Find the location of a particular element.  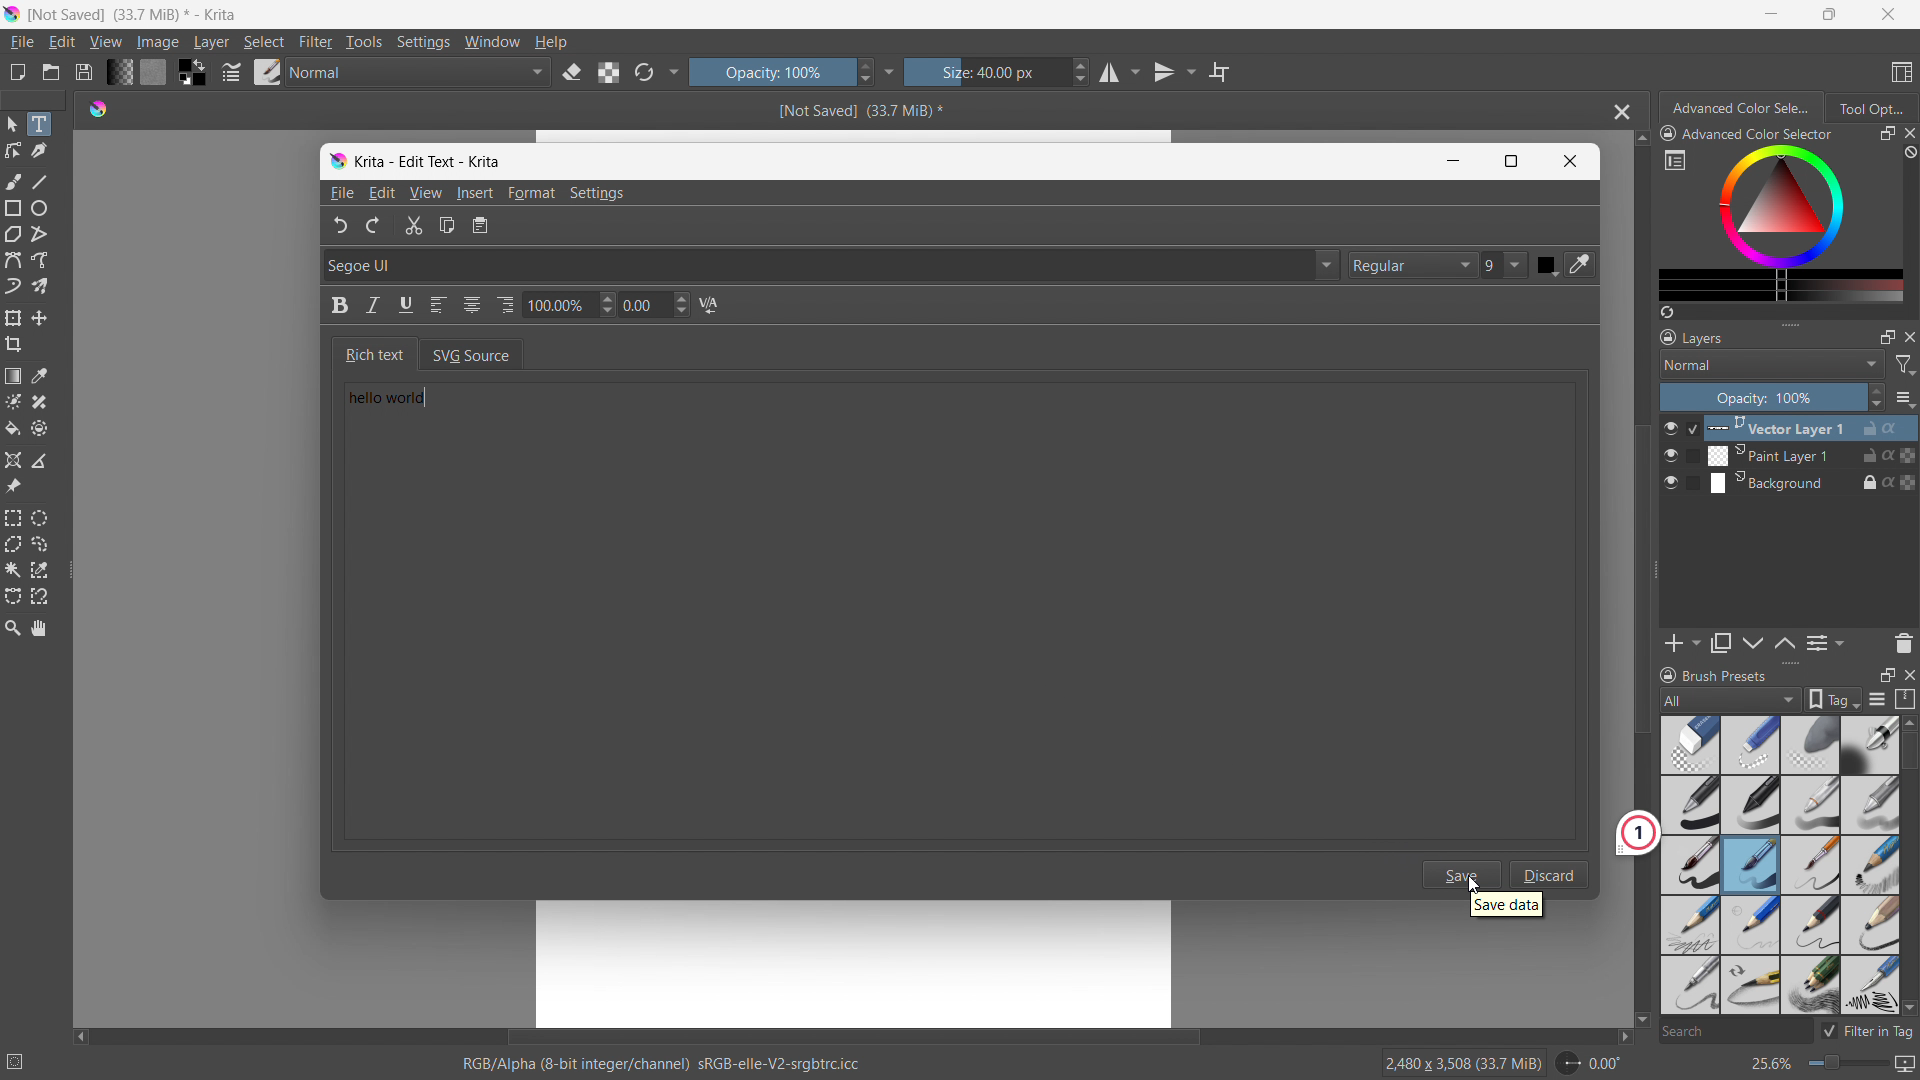

minimize is located at coordinates (1772, 13).